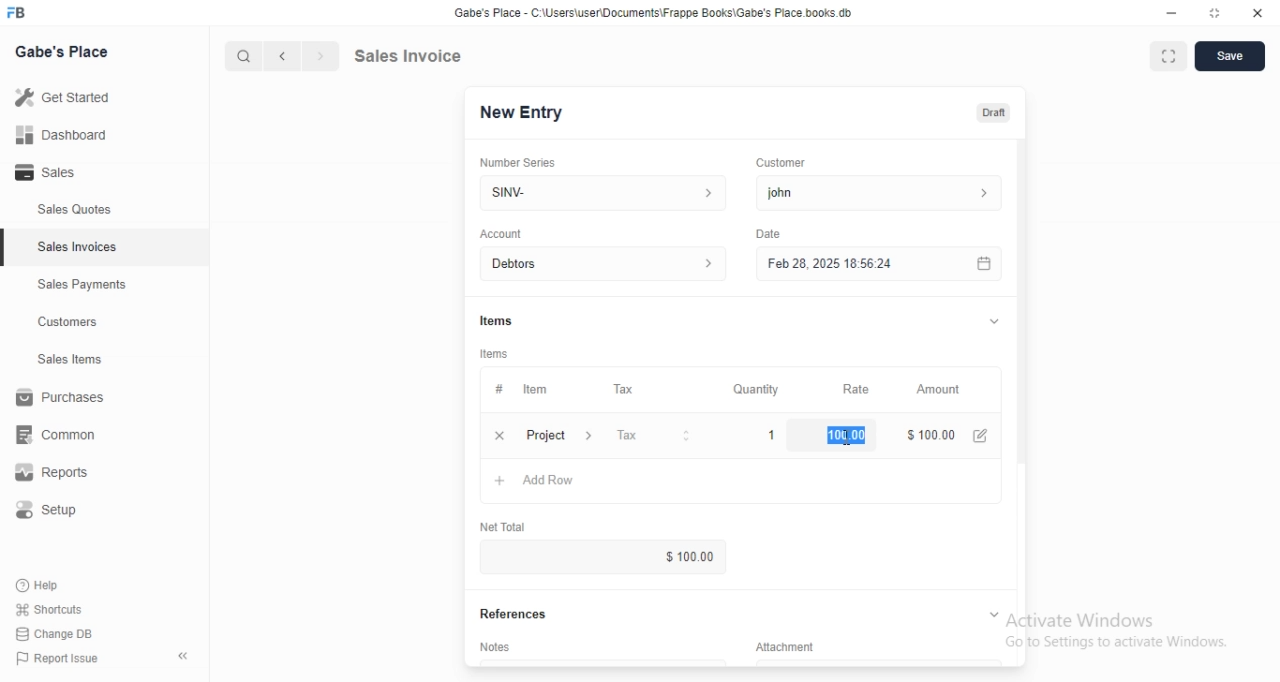 The height and width of the screenshot is (682, 1280). I want to click on all Dashboard, so click(69, 141).